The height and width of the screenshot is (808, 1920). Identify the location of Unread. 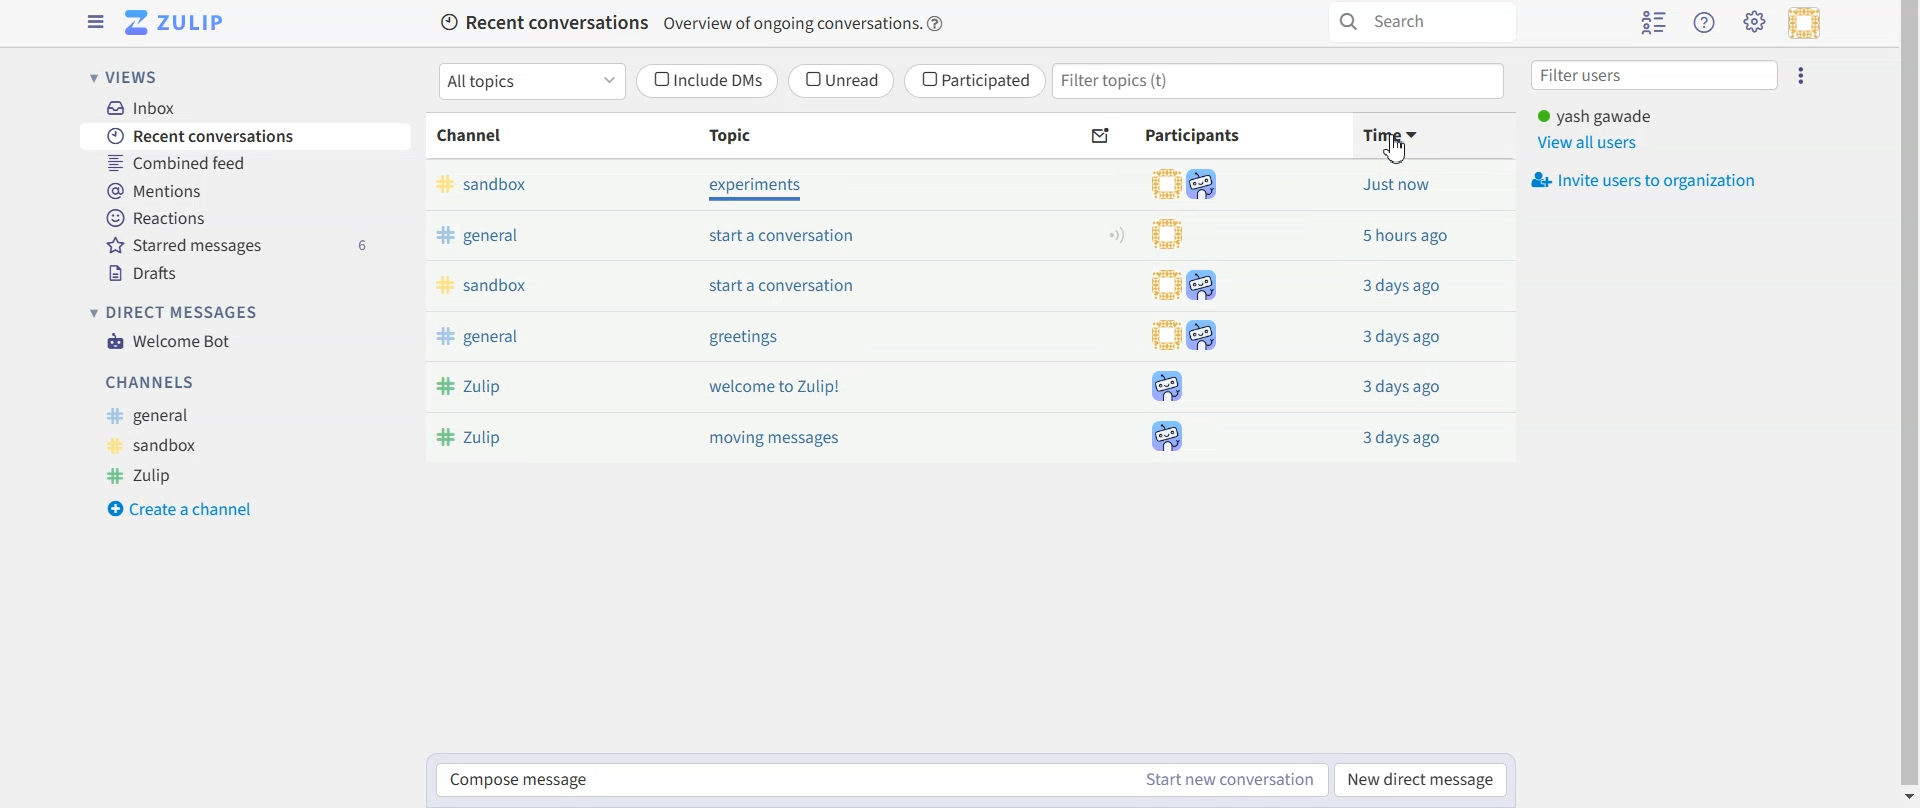
(842, 81).